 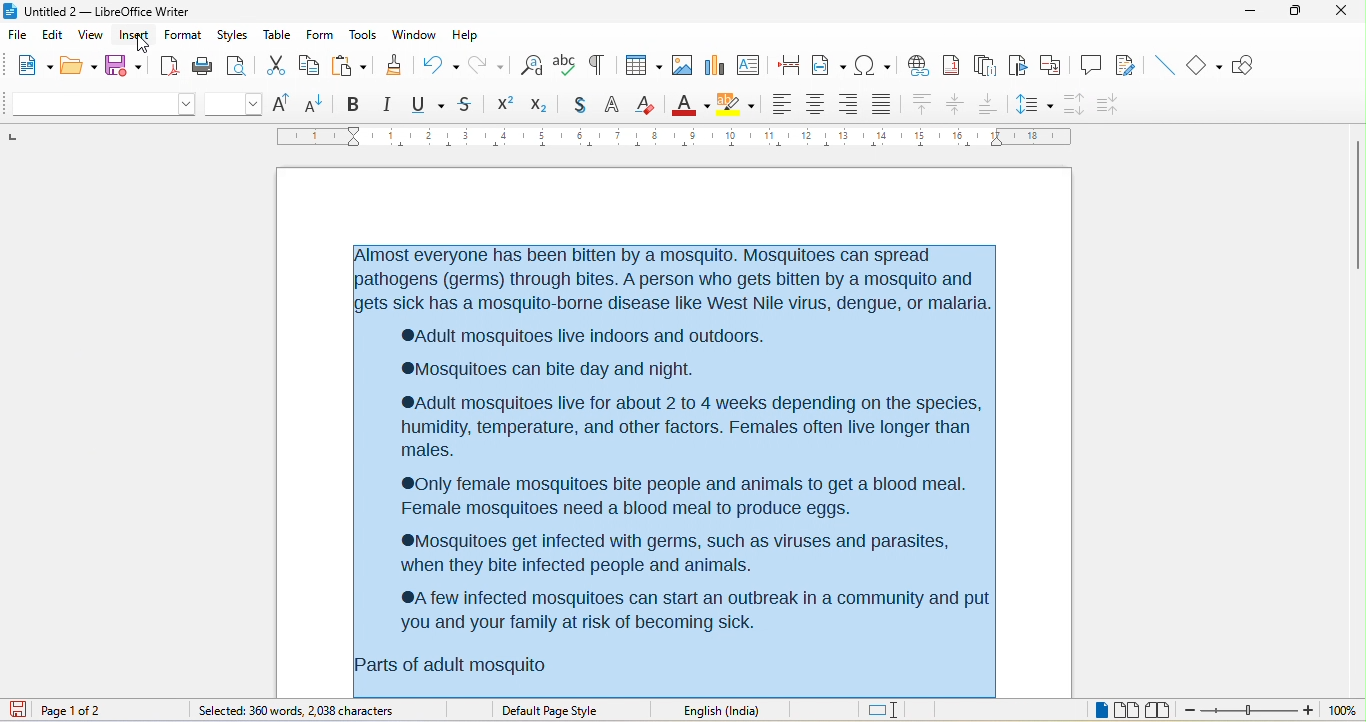 What do you see at coordinates (463, 31) in the screenshot?
I see `help` at bounding box center [463, 31].